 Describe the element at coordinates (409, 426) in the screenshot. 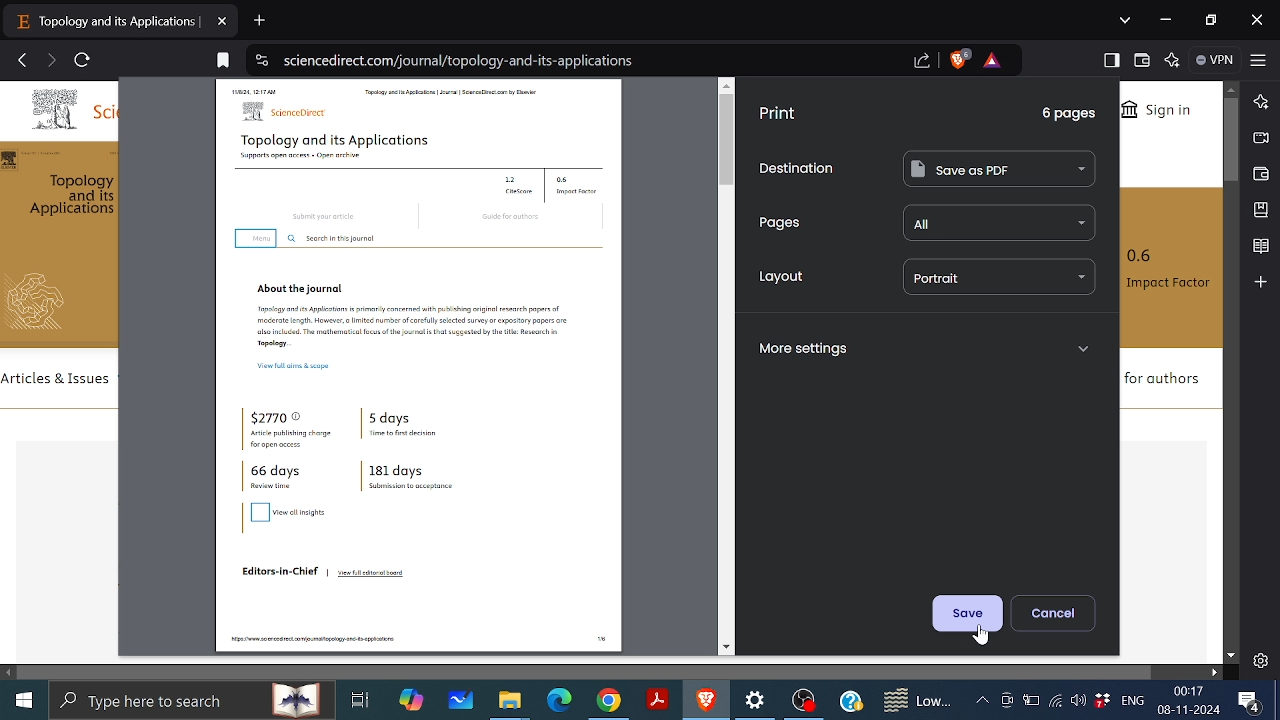

I see `5 days` at that location.